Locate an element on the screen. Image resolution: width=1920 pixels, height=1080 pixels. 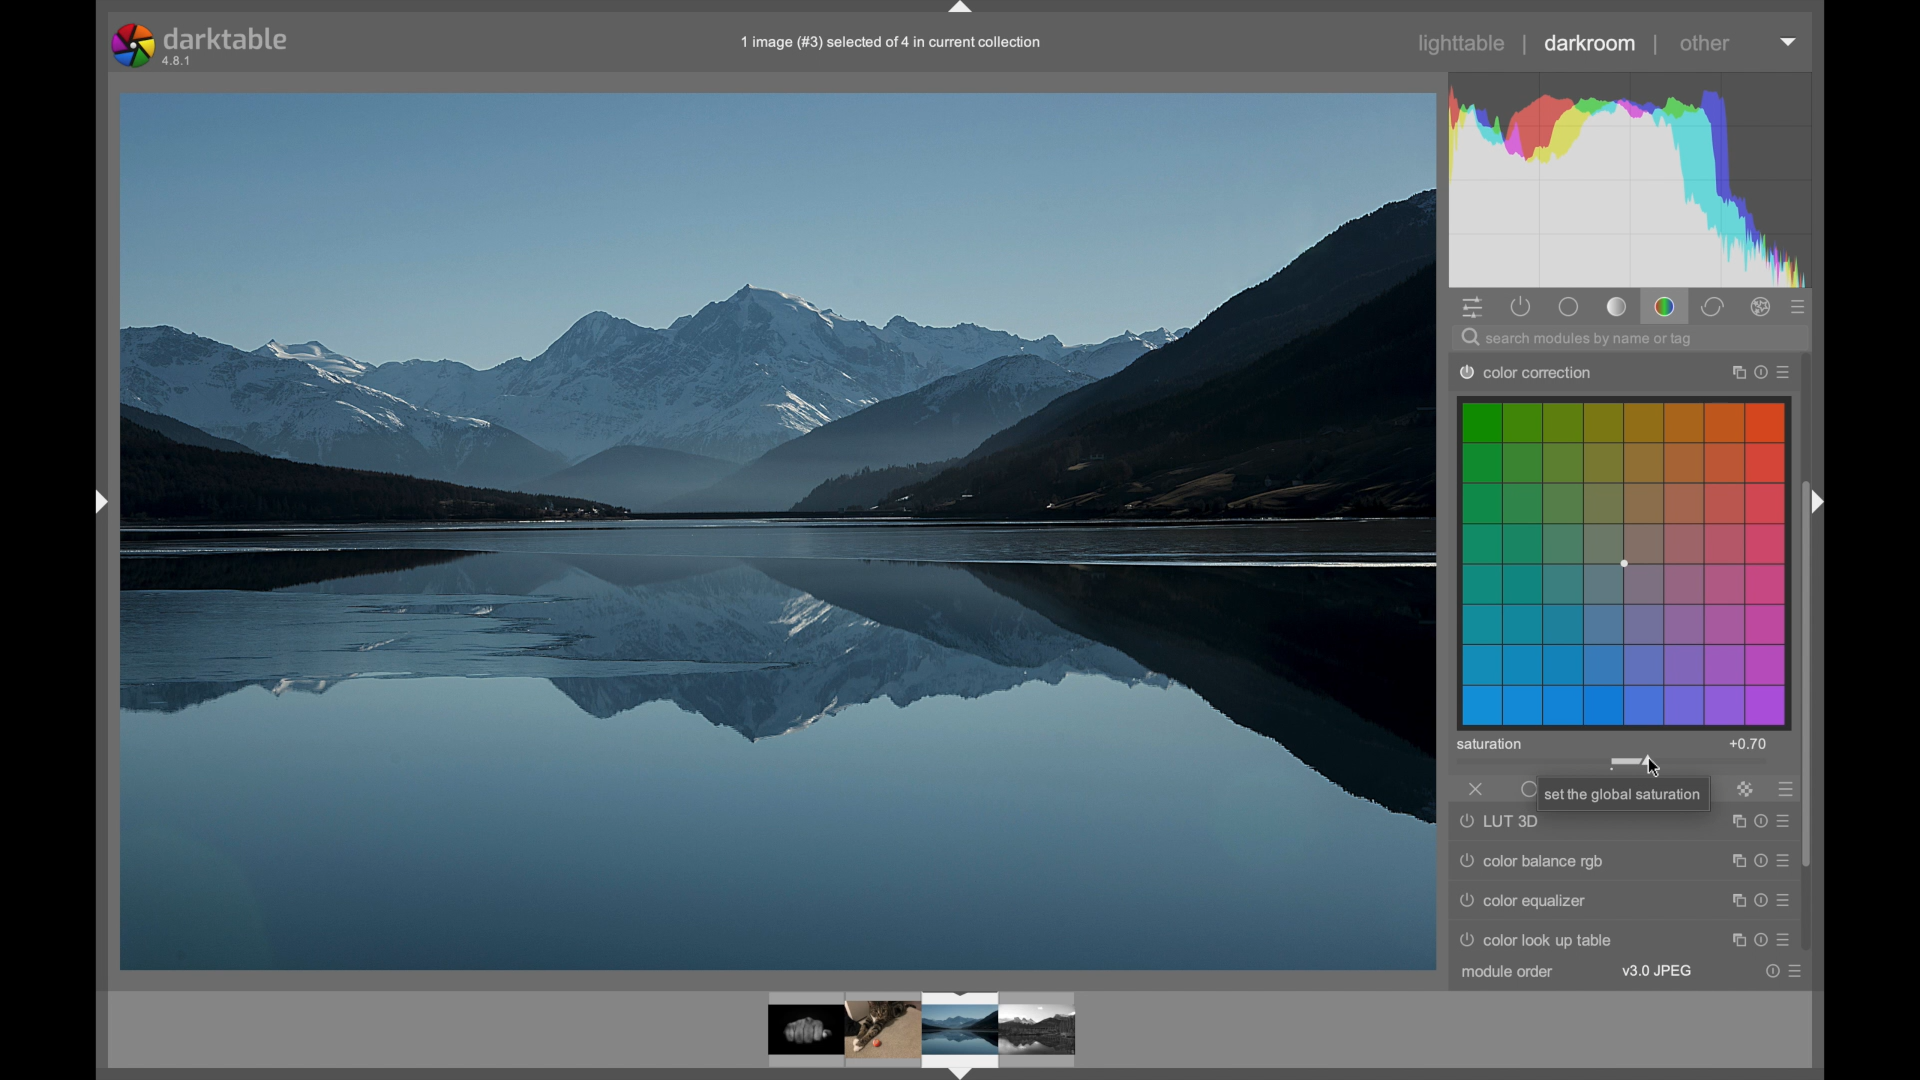
options is located at coordinates (1760, 900).